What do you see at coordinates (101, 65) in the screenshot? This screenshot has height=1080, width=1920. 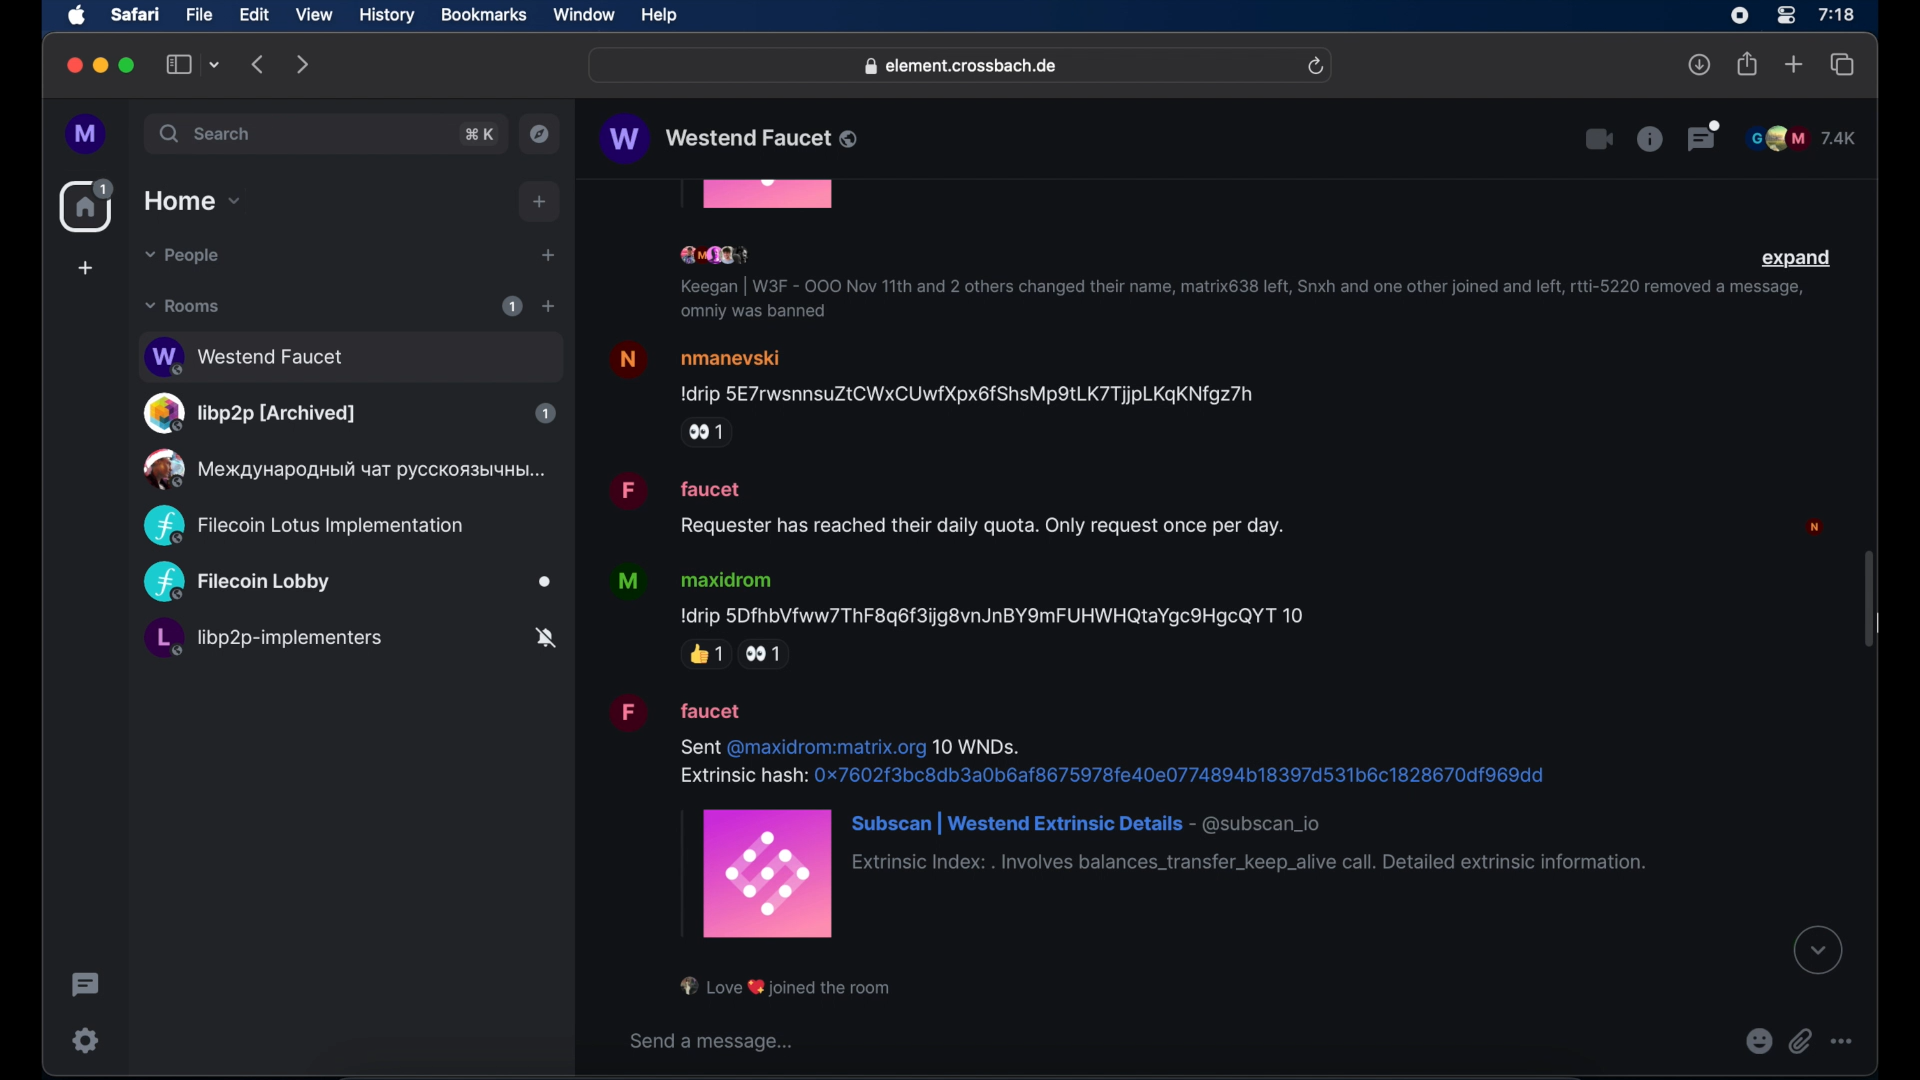 I see `minimize` at bounding box center [101, 65].